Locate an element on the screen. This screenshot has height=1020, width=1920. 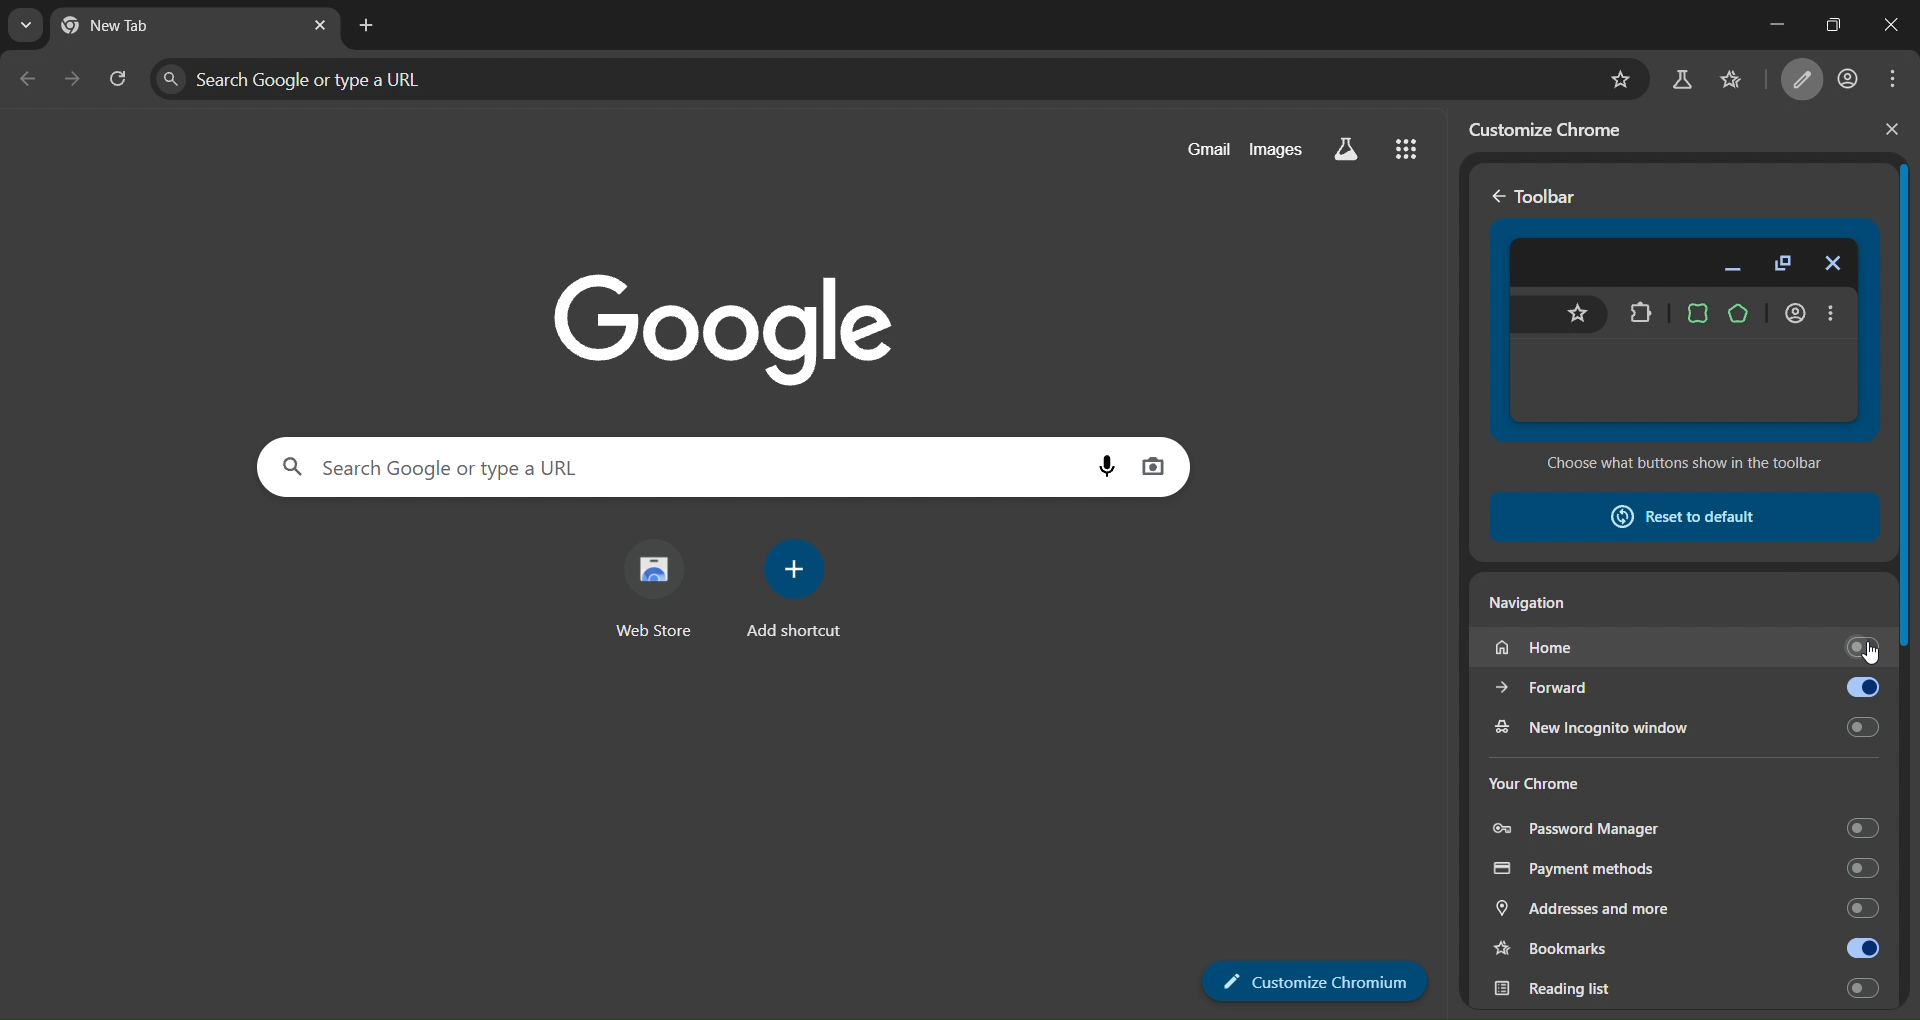
home is located at coordinates (1685, 648).